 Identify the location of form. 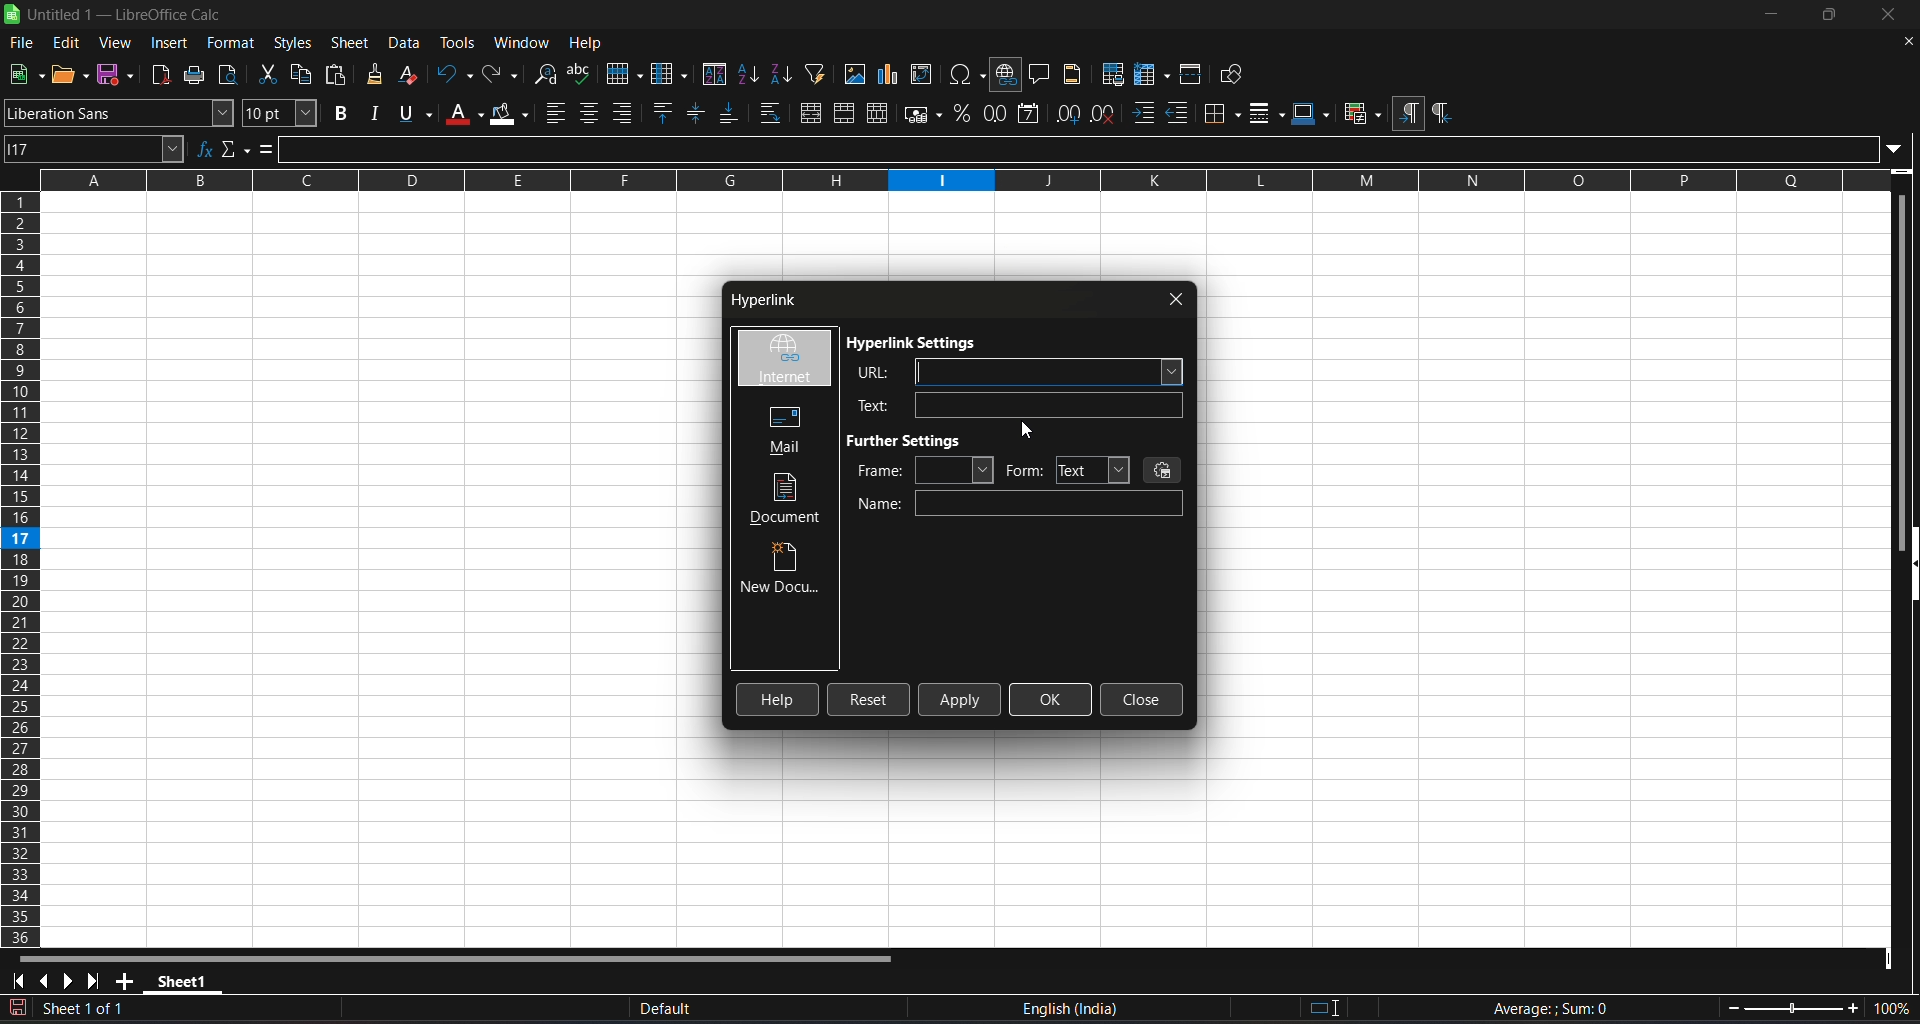
(1067, 470).